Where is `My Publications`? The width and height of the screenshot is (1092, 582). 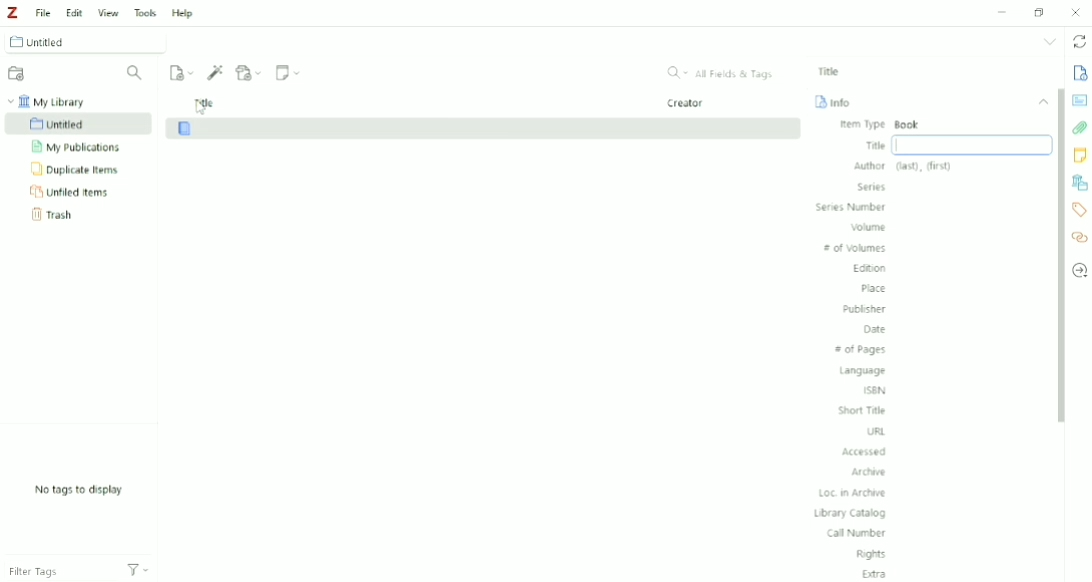
My Publications is located at coordinates (76, 147).